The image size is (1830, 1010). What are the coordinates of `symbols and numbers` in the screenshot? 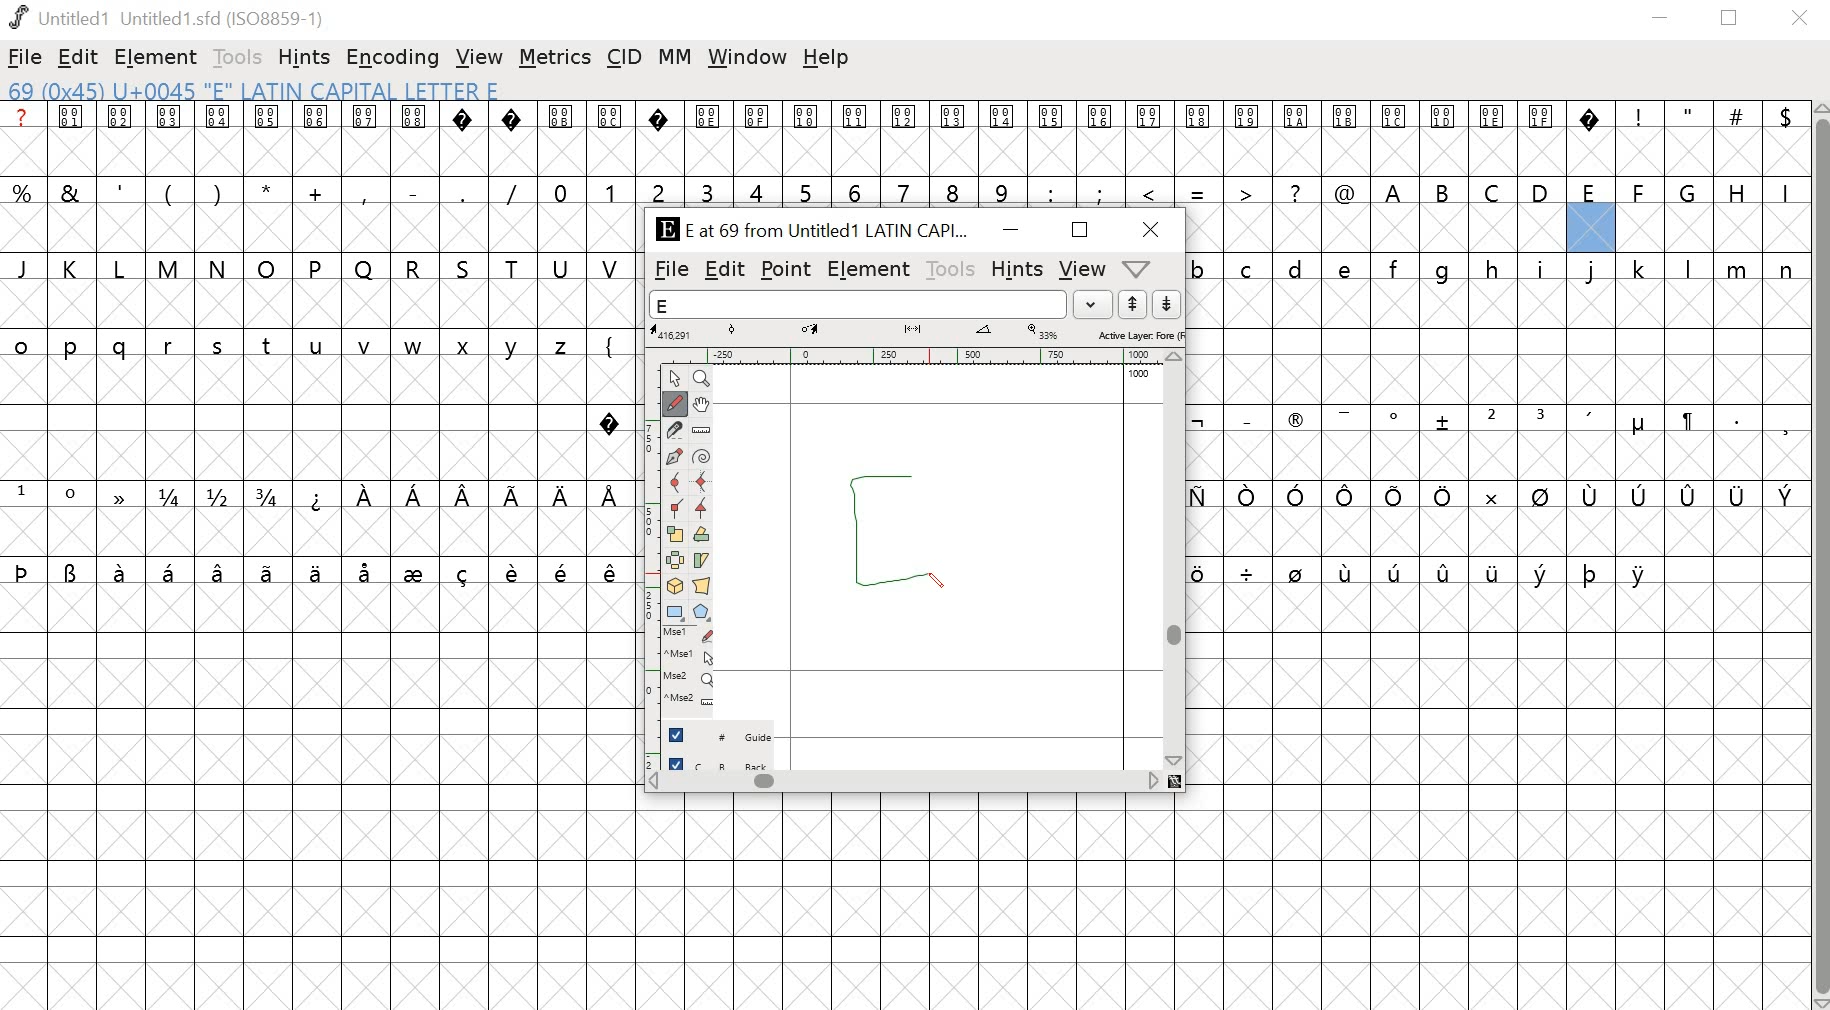 It's located at (684, 190).